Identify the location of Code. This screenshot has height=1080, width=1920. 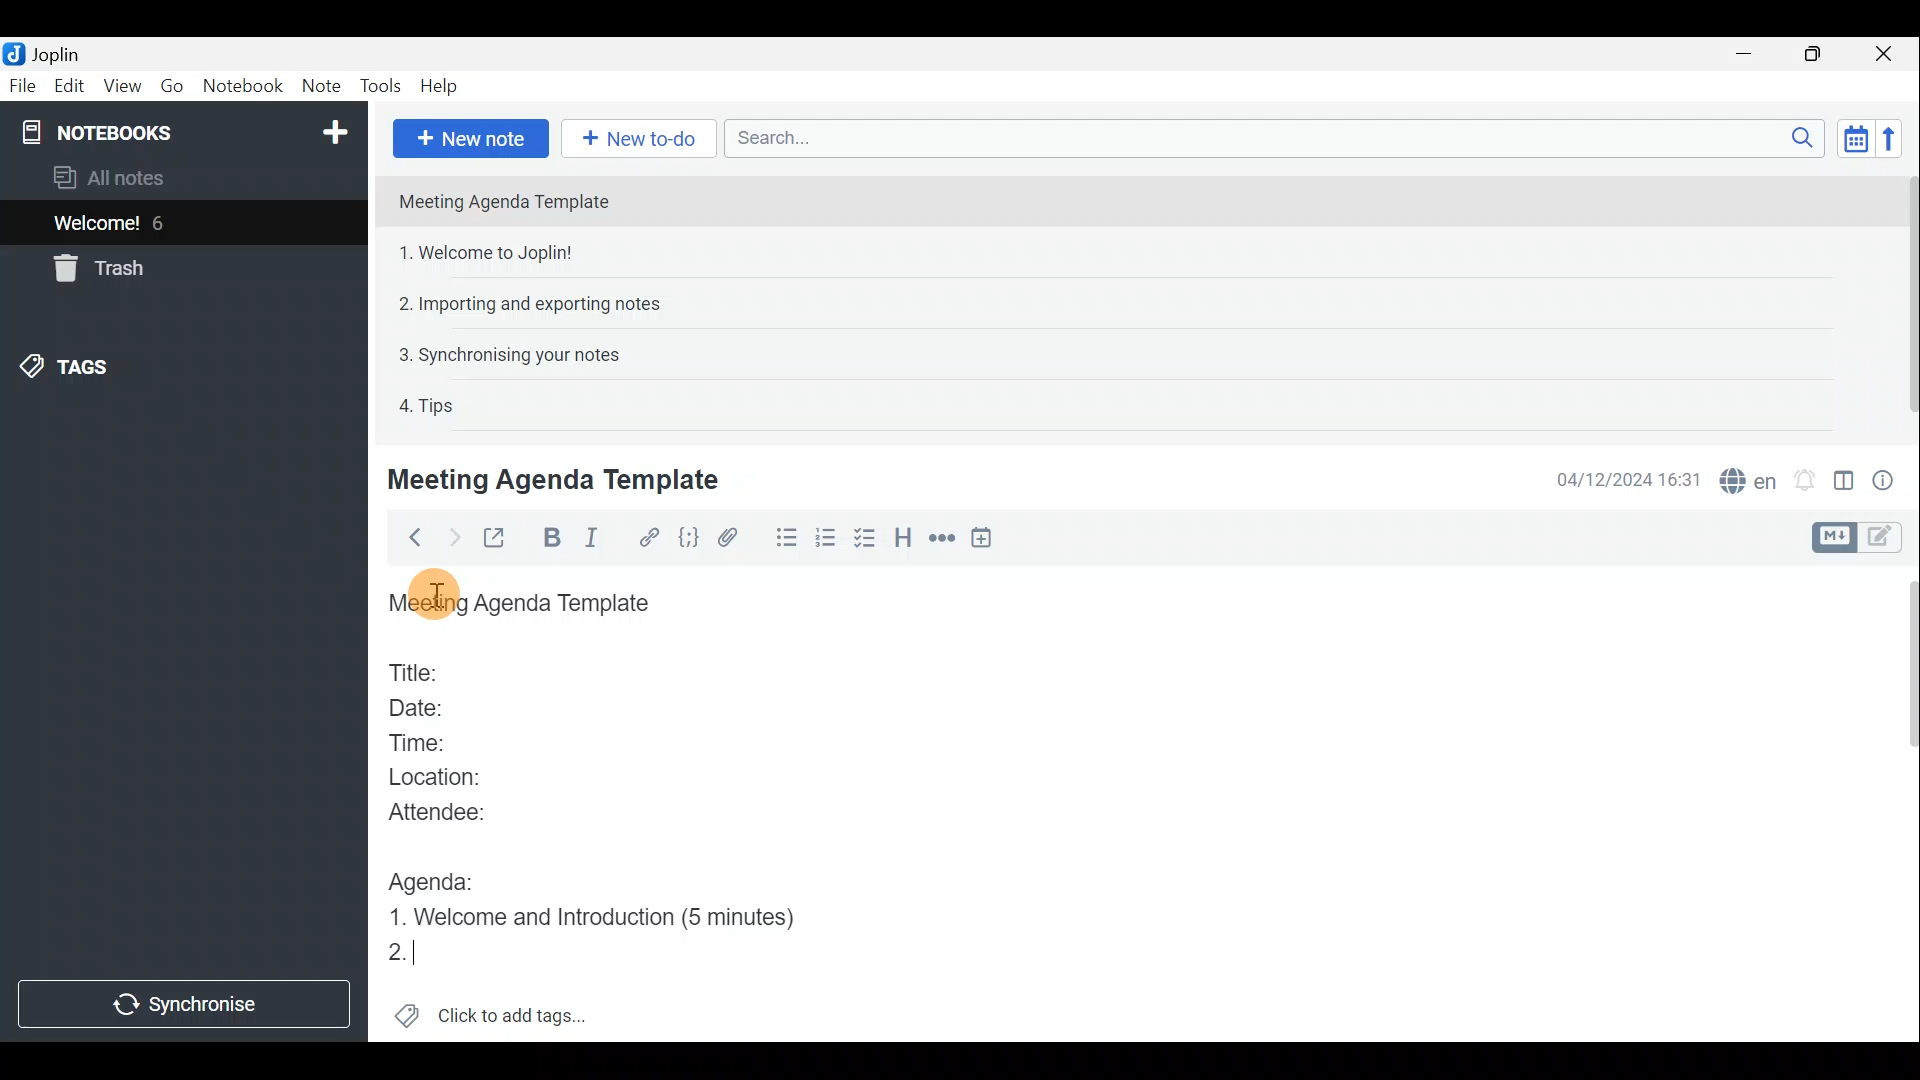
(689, 539).